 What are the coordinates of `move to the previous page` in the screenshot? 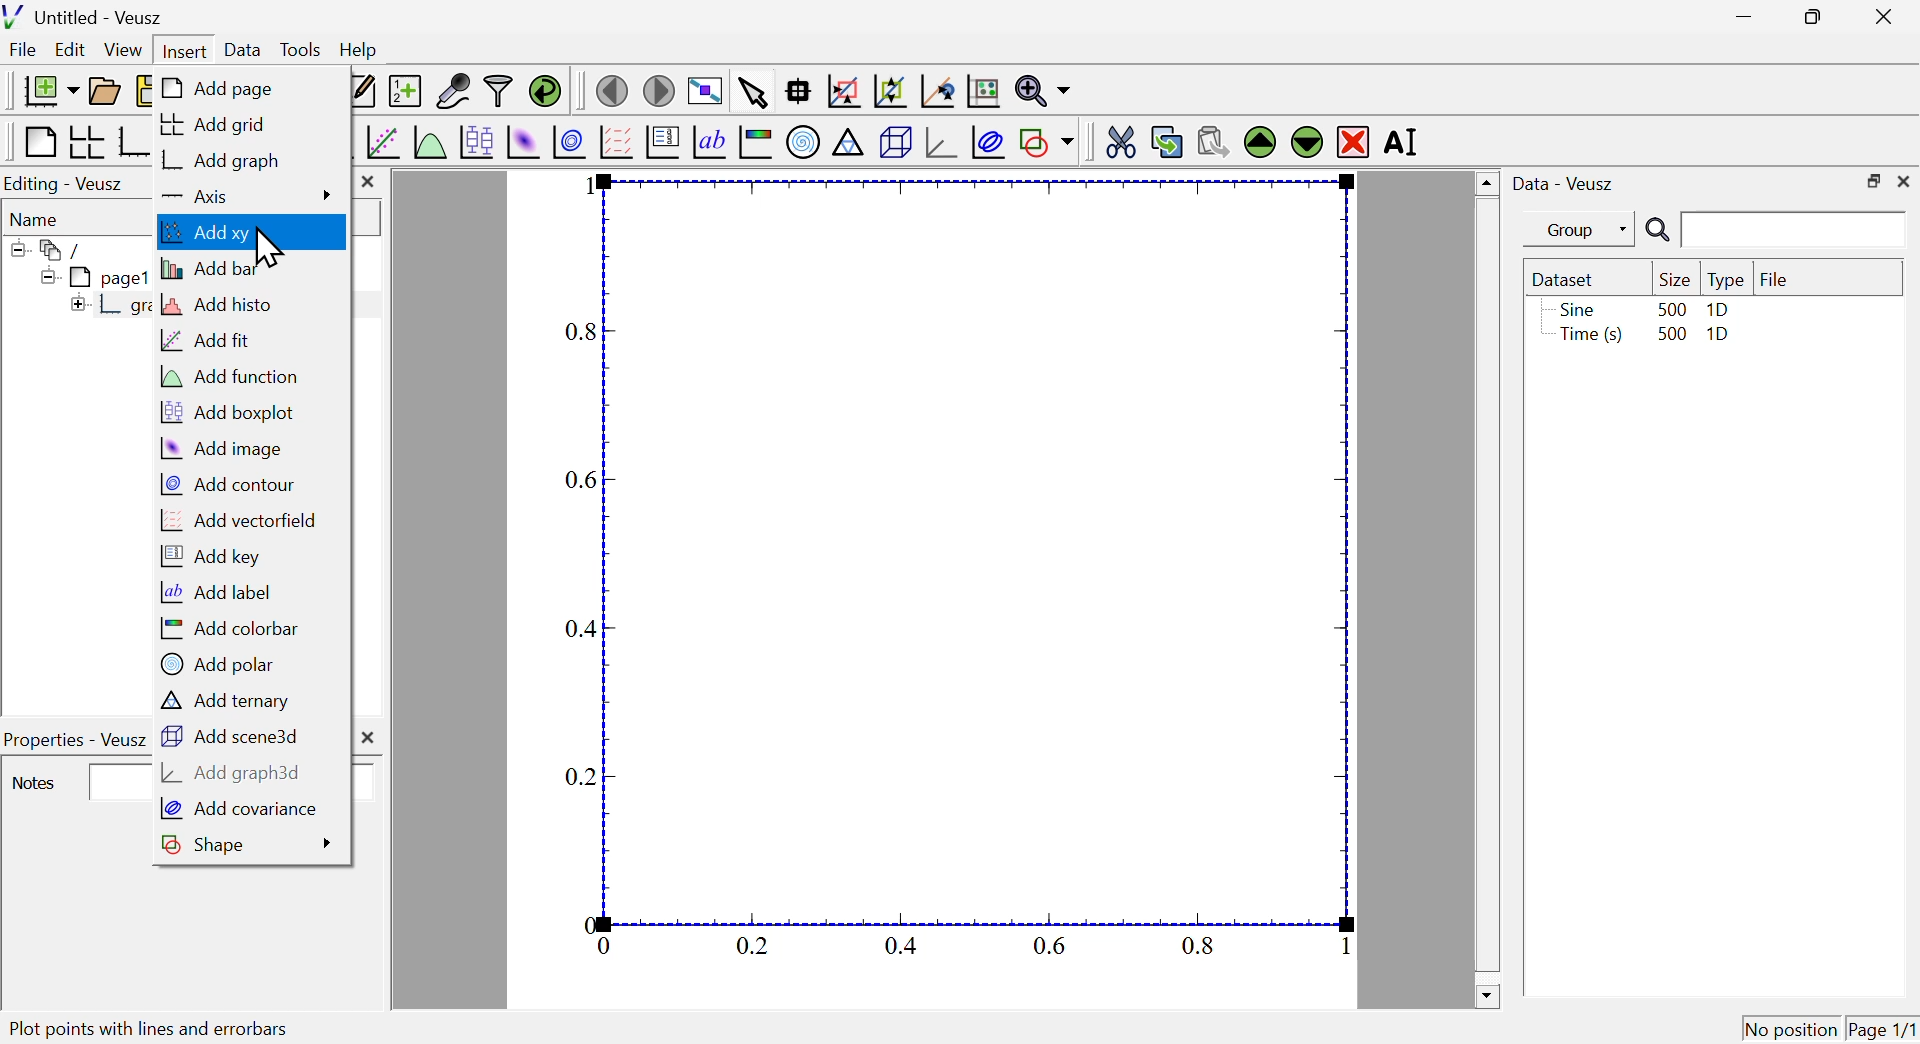 It's located at (611, 89).